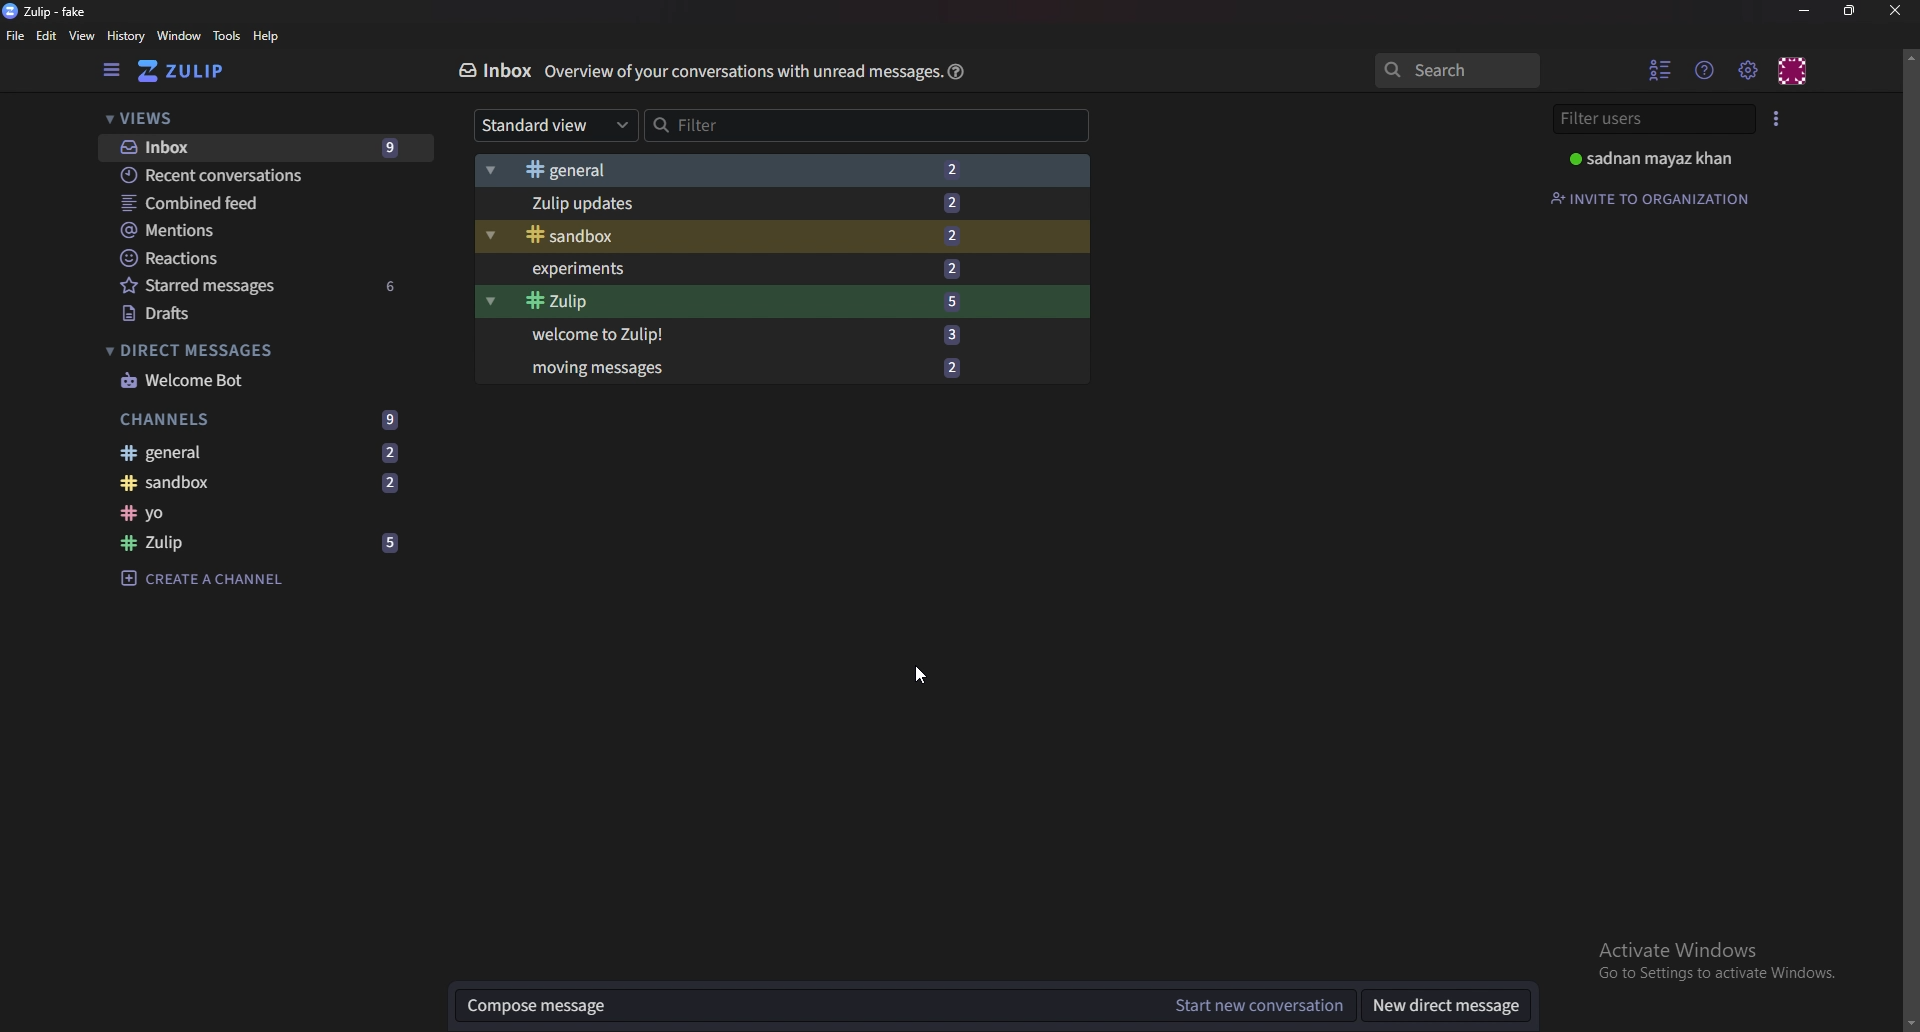 The height and width of the screenshot is (1032, 1920). I want to click on General, so click(266, 452).